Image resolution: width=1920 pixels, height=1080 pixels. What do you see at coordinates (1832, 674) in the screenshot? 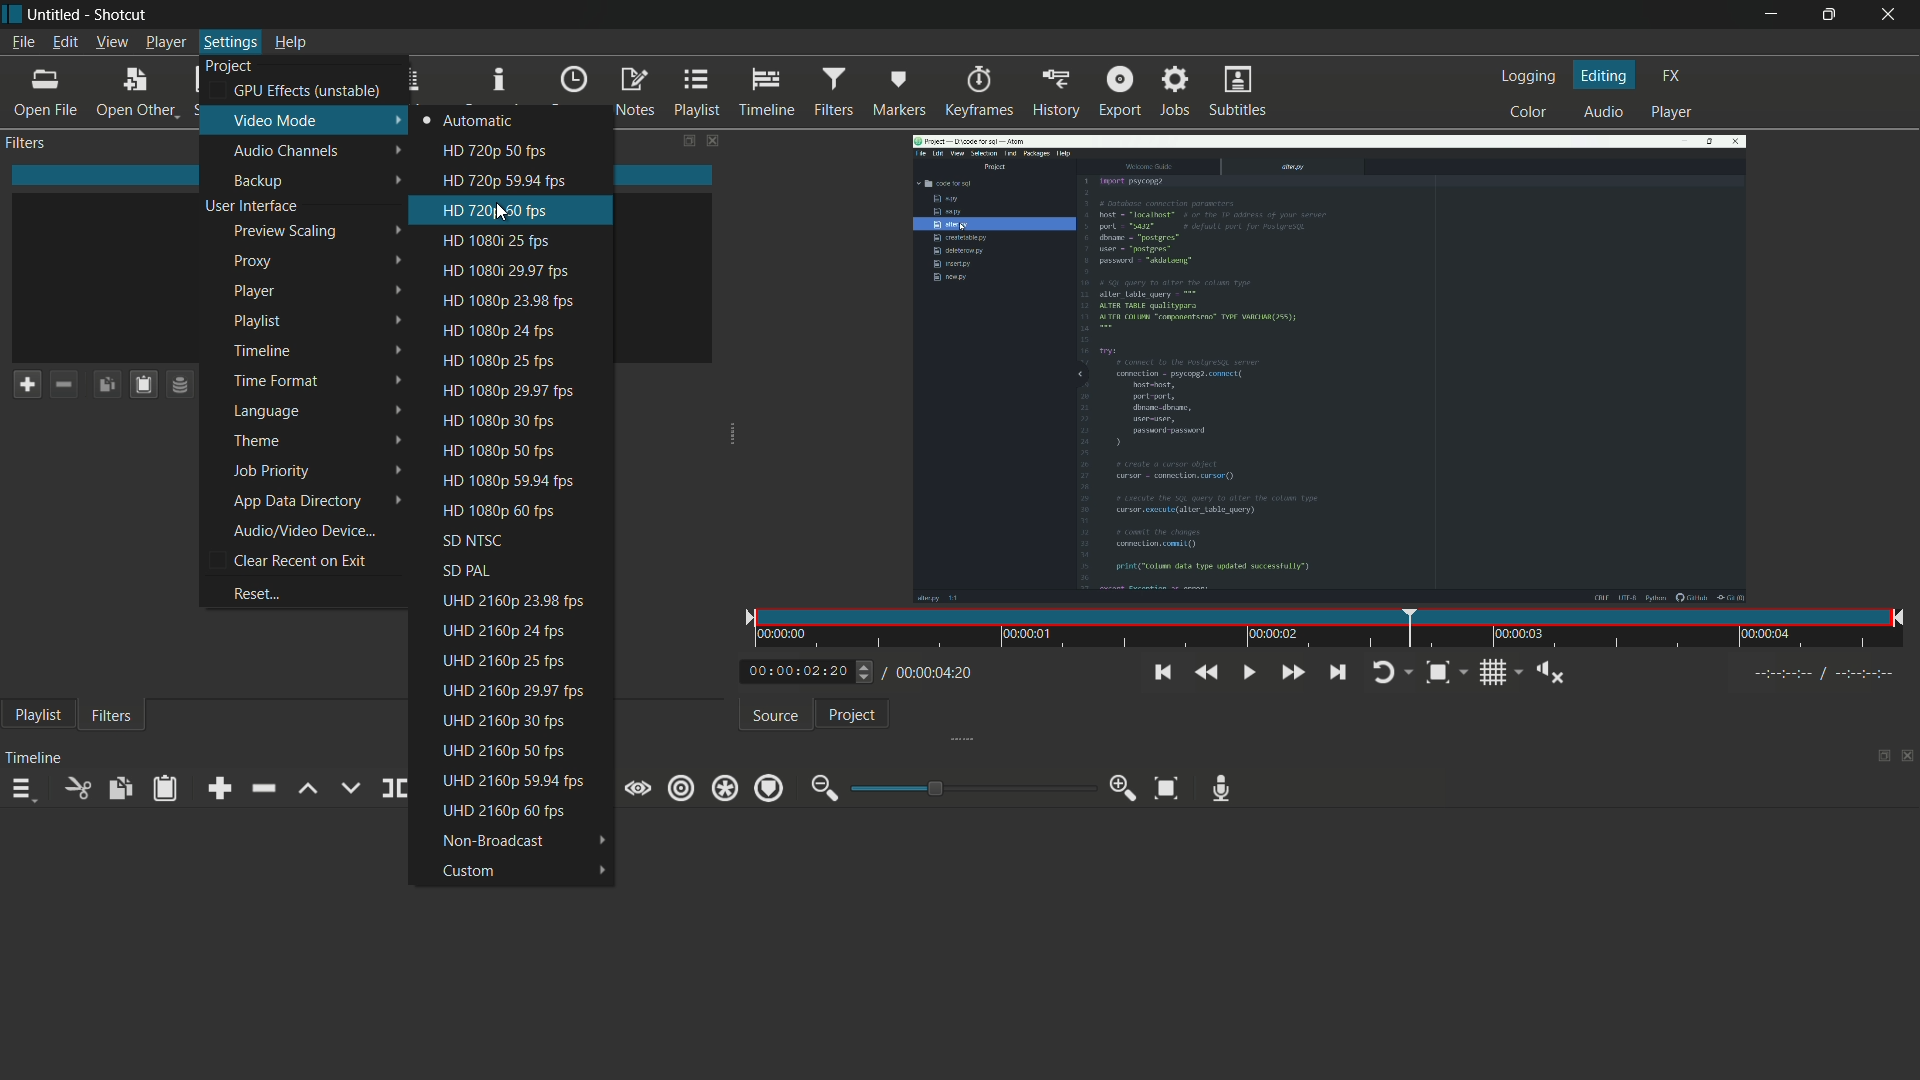
I see `` at bounding box center [1832, 674].